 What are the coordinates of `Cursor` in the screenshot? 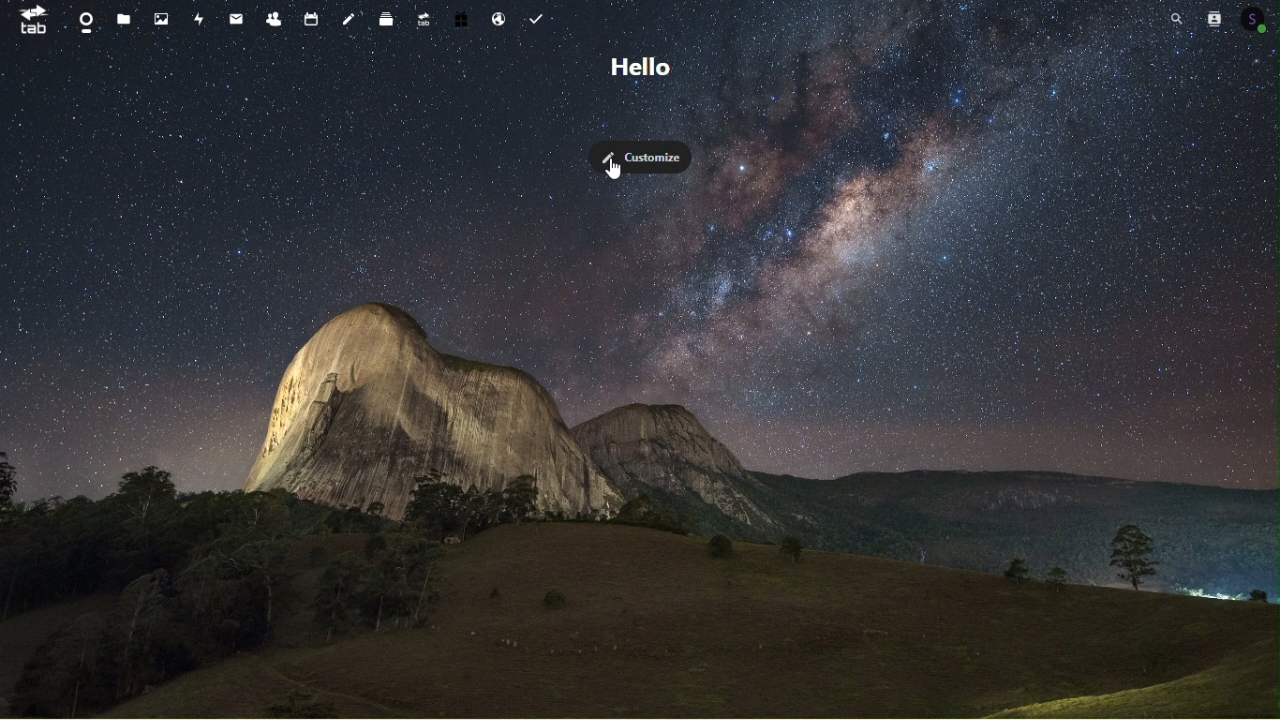 It's located at (615, 170).